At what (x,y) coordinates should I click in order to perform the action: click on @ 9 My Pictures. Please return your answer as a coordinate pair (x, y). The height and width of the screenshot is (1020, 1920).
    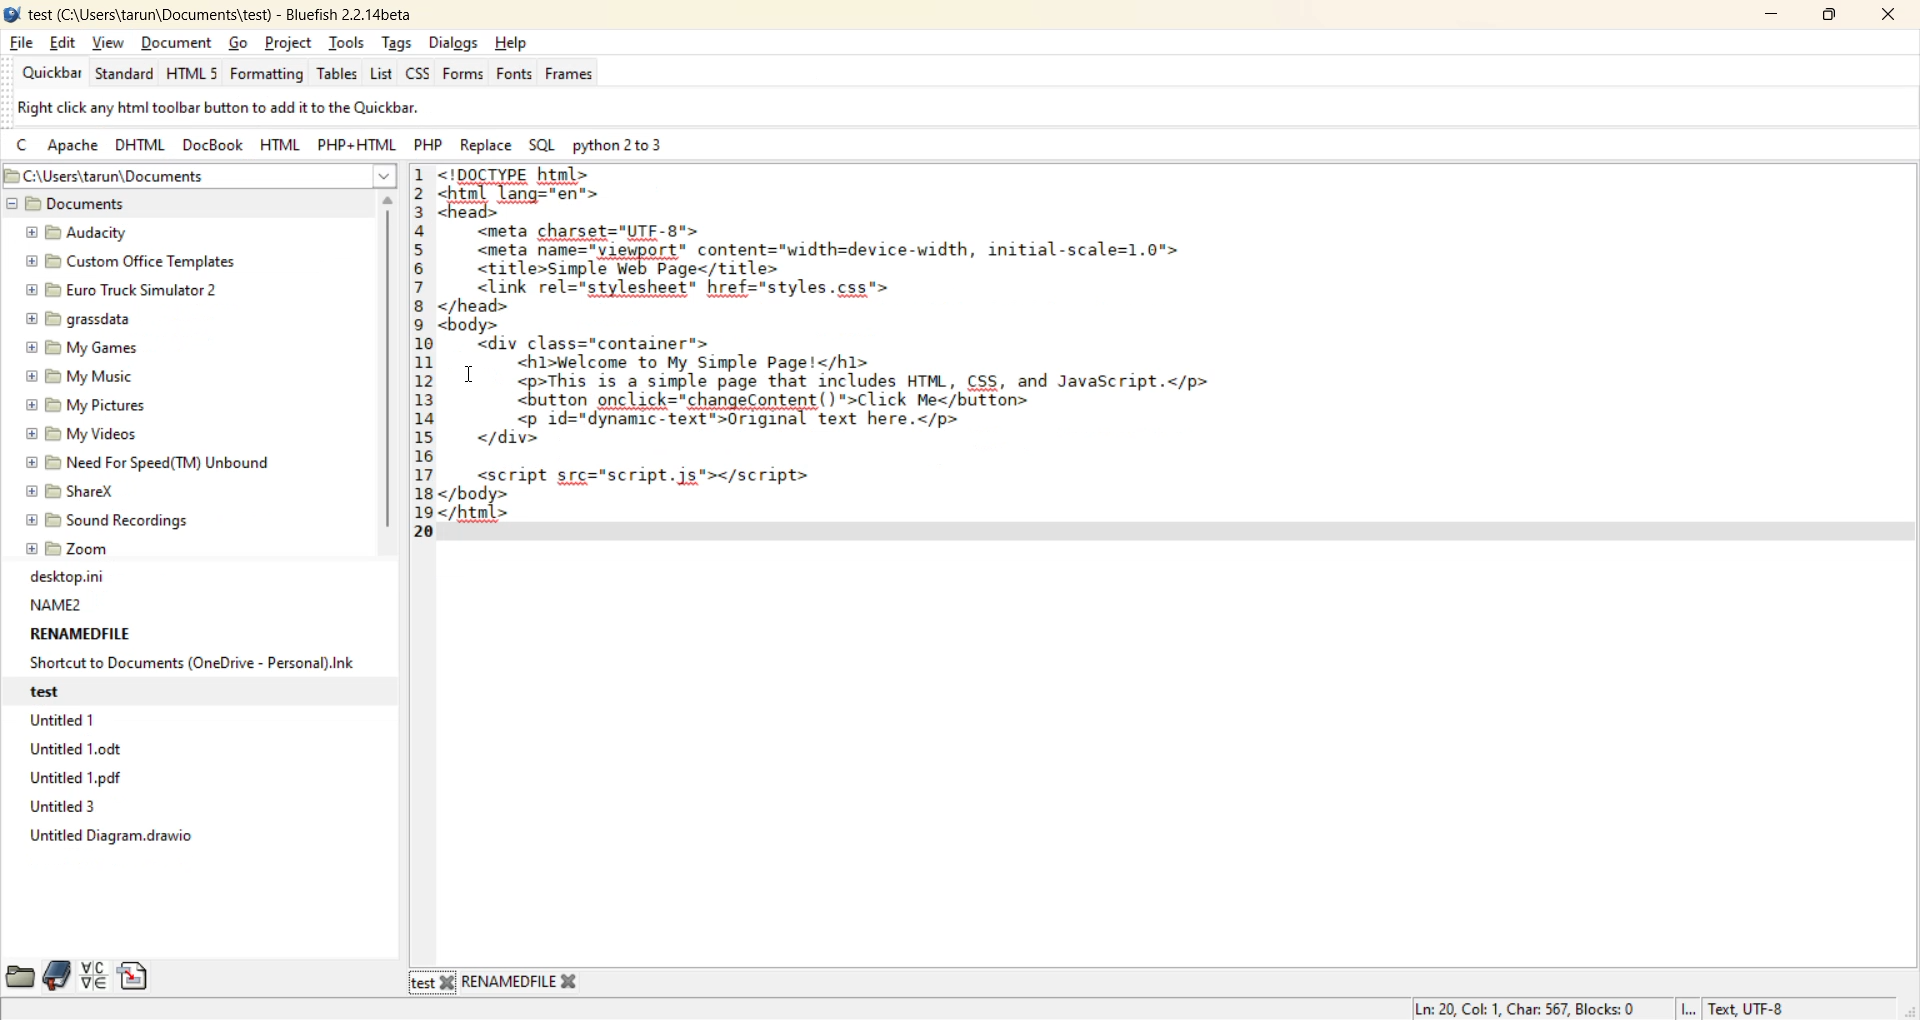
    Looking at the image, I should click on (88, 407).